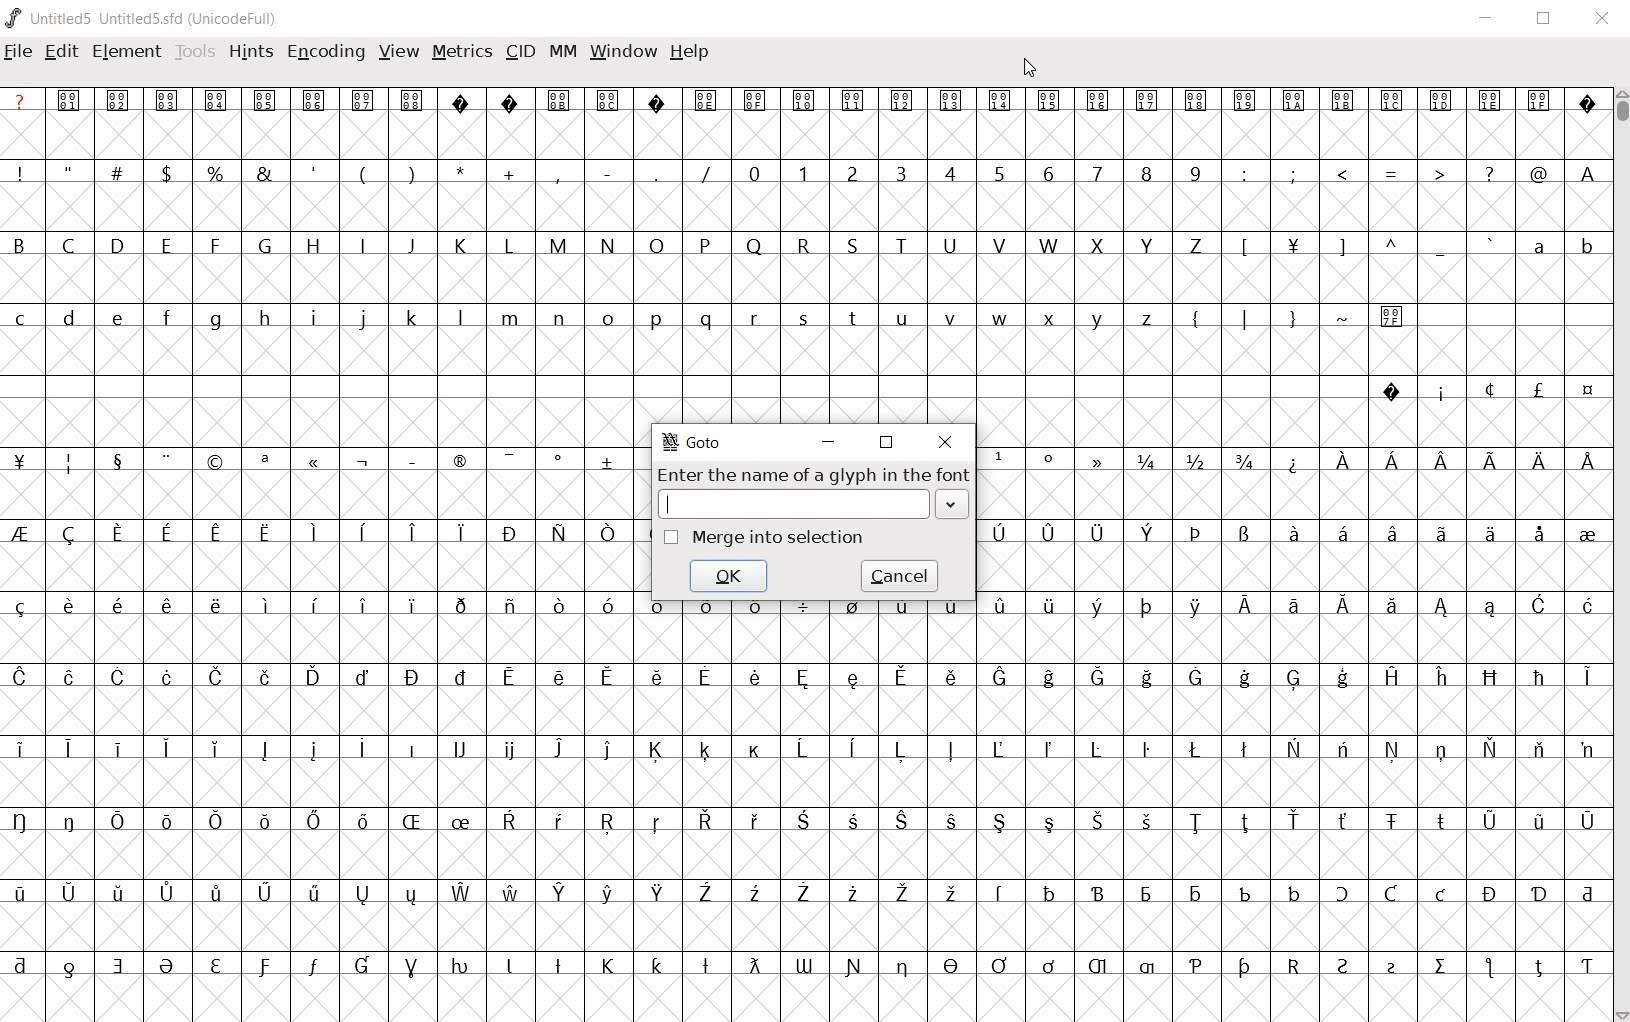  Describe the element at coordinates (1195, 607) in the screenshot. I see `Symbol` at that location.